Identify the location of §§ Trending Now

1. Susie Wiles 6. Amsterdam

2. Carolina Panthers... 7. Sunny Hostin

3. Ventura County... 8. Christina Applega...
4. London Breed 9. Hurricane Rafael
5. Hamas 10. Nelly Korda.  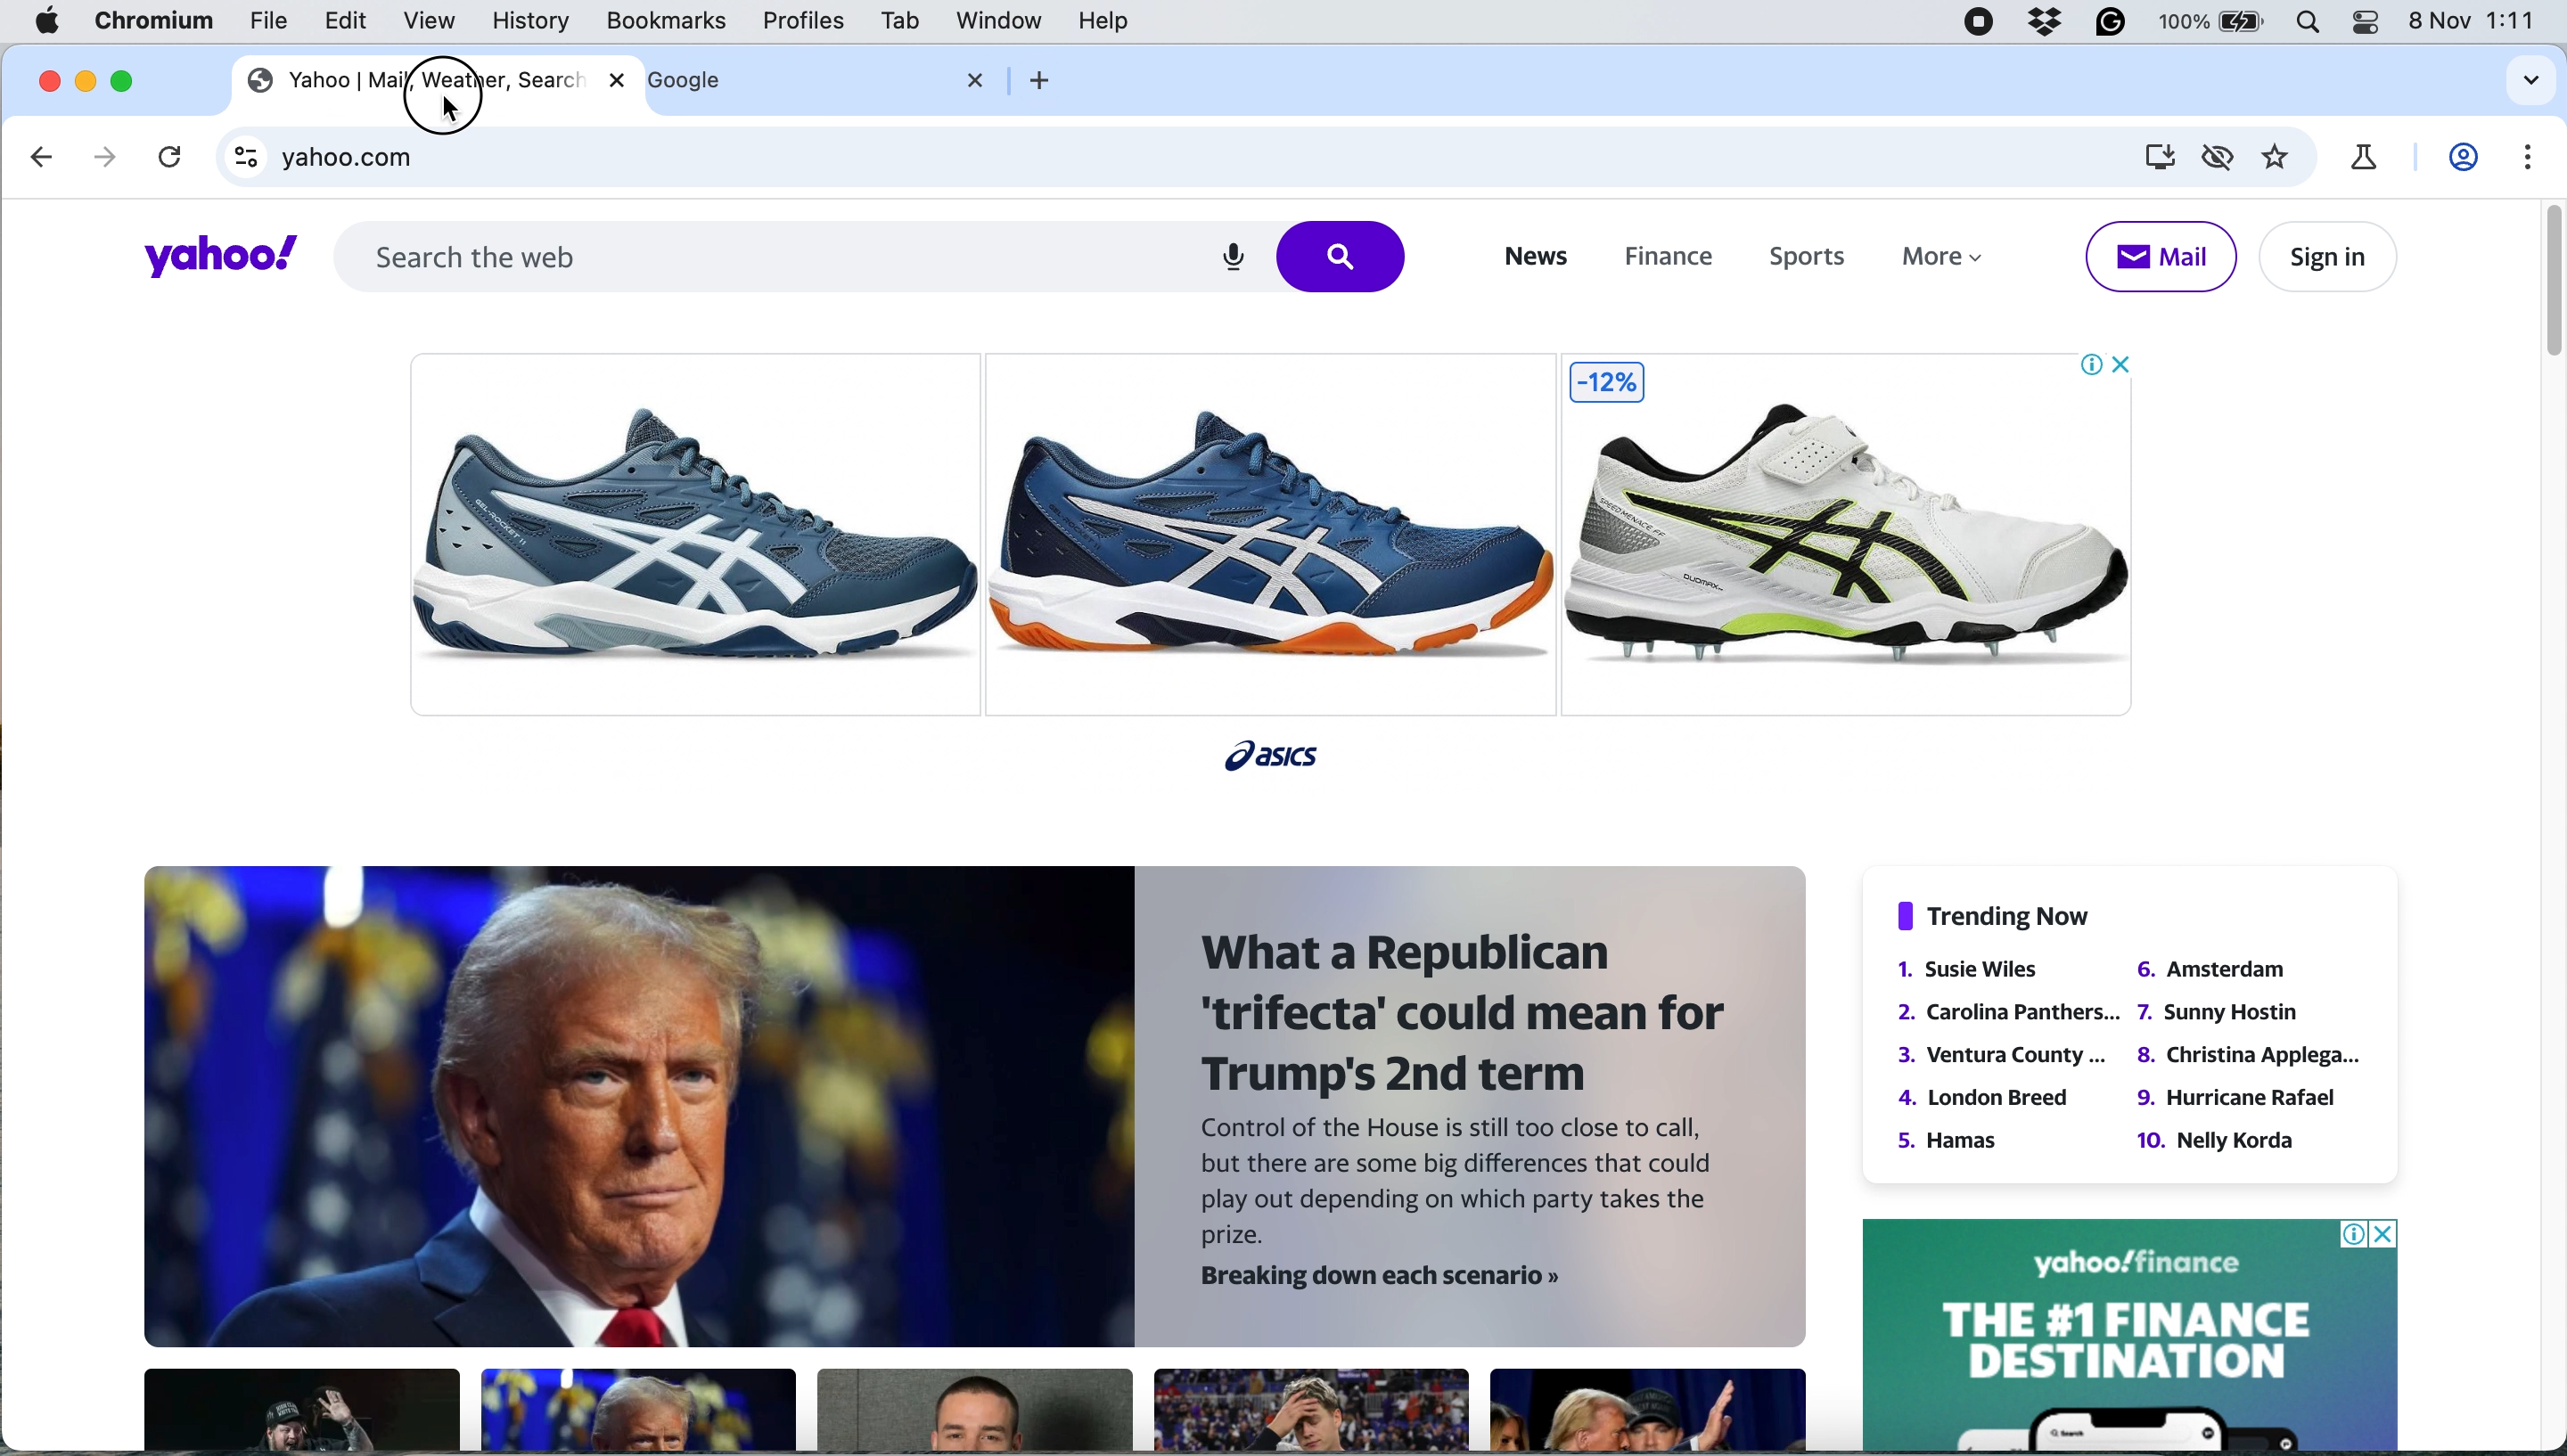
(2121, 1031).